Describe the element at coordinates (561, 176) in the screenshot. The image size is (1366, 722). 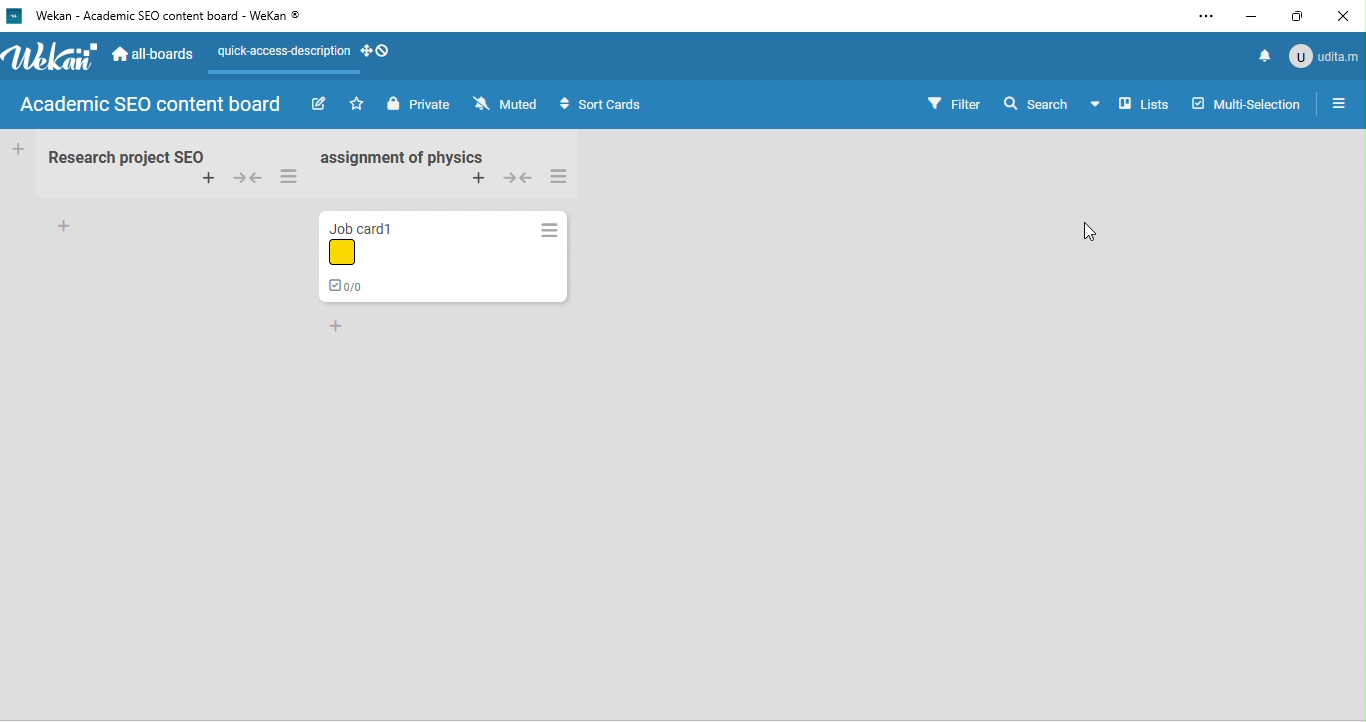
I see `list action` at that location.